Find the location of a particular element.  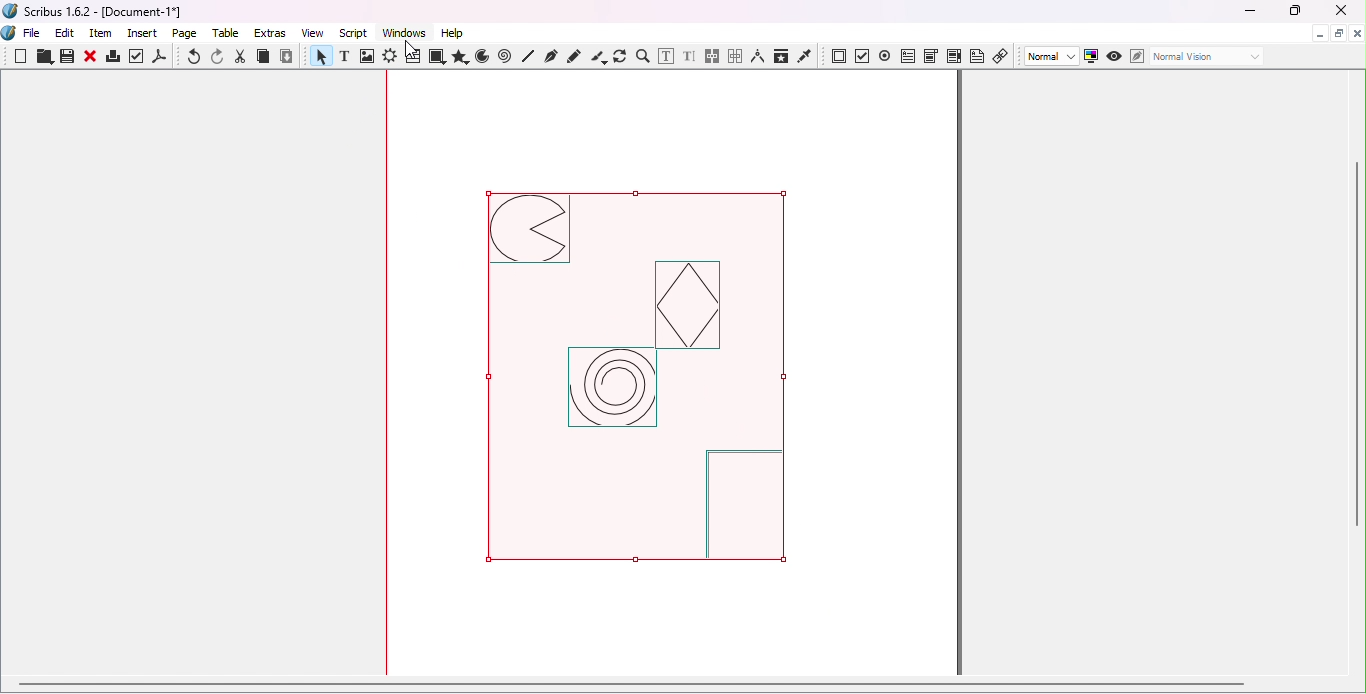

Vertical scroll bar is located at coordinates (1358, 375).